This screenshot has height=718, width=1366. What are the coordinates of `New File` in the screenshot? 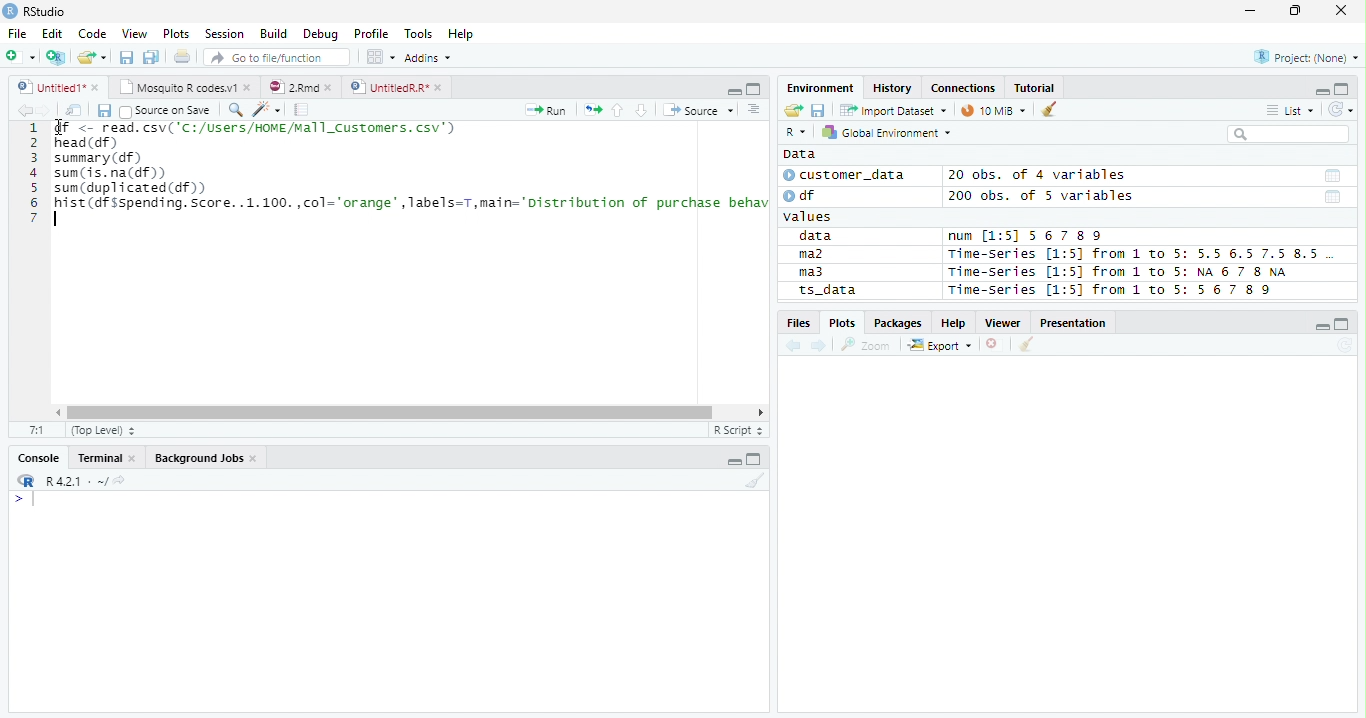 It's located at (21, 56).